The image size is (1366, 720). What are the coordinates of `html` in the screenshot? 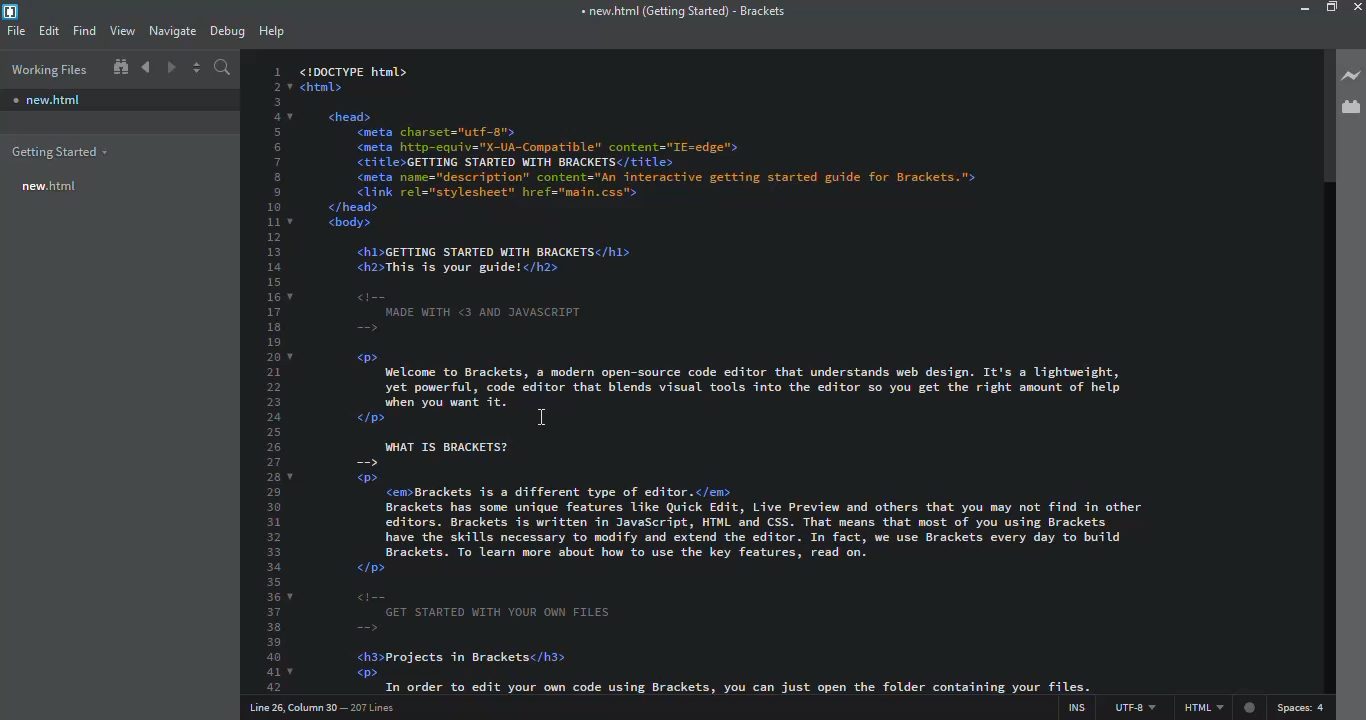 It's located at (1219, 709).